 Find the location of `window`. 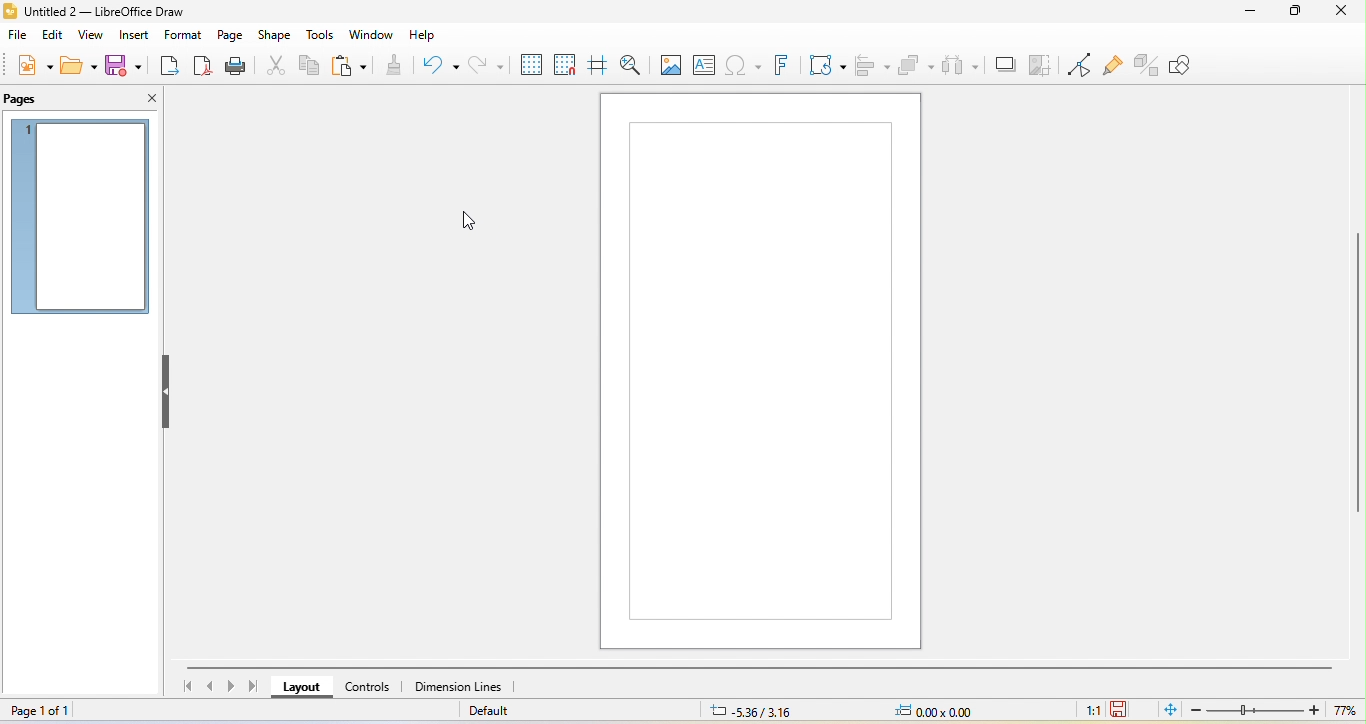

window is located at coordinates (371, 35).